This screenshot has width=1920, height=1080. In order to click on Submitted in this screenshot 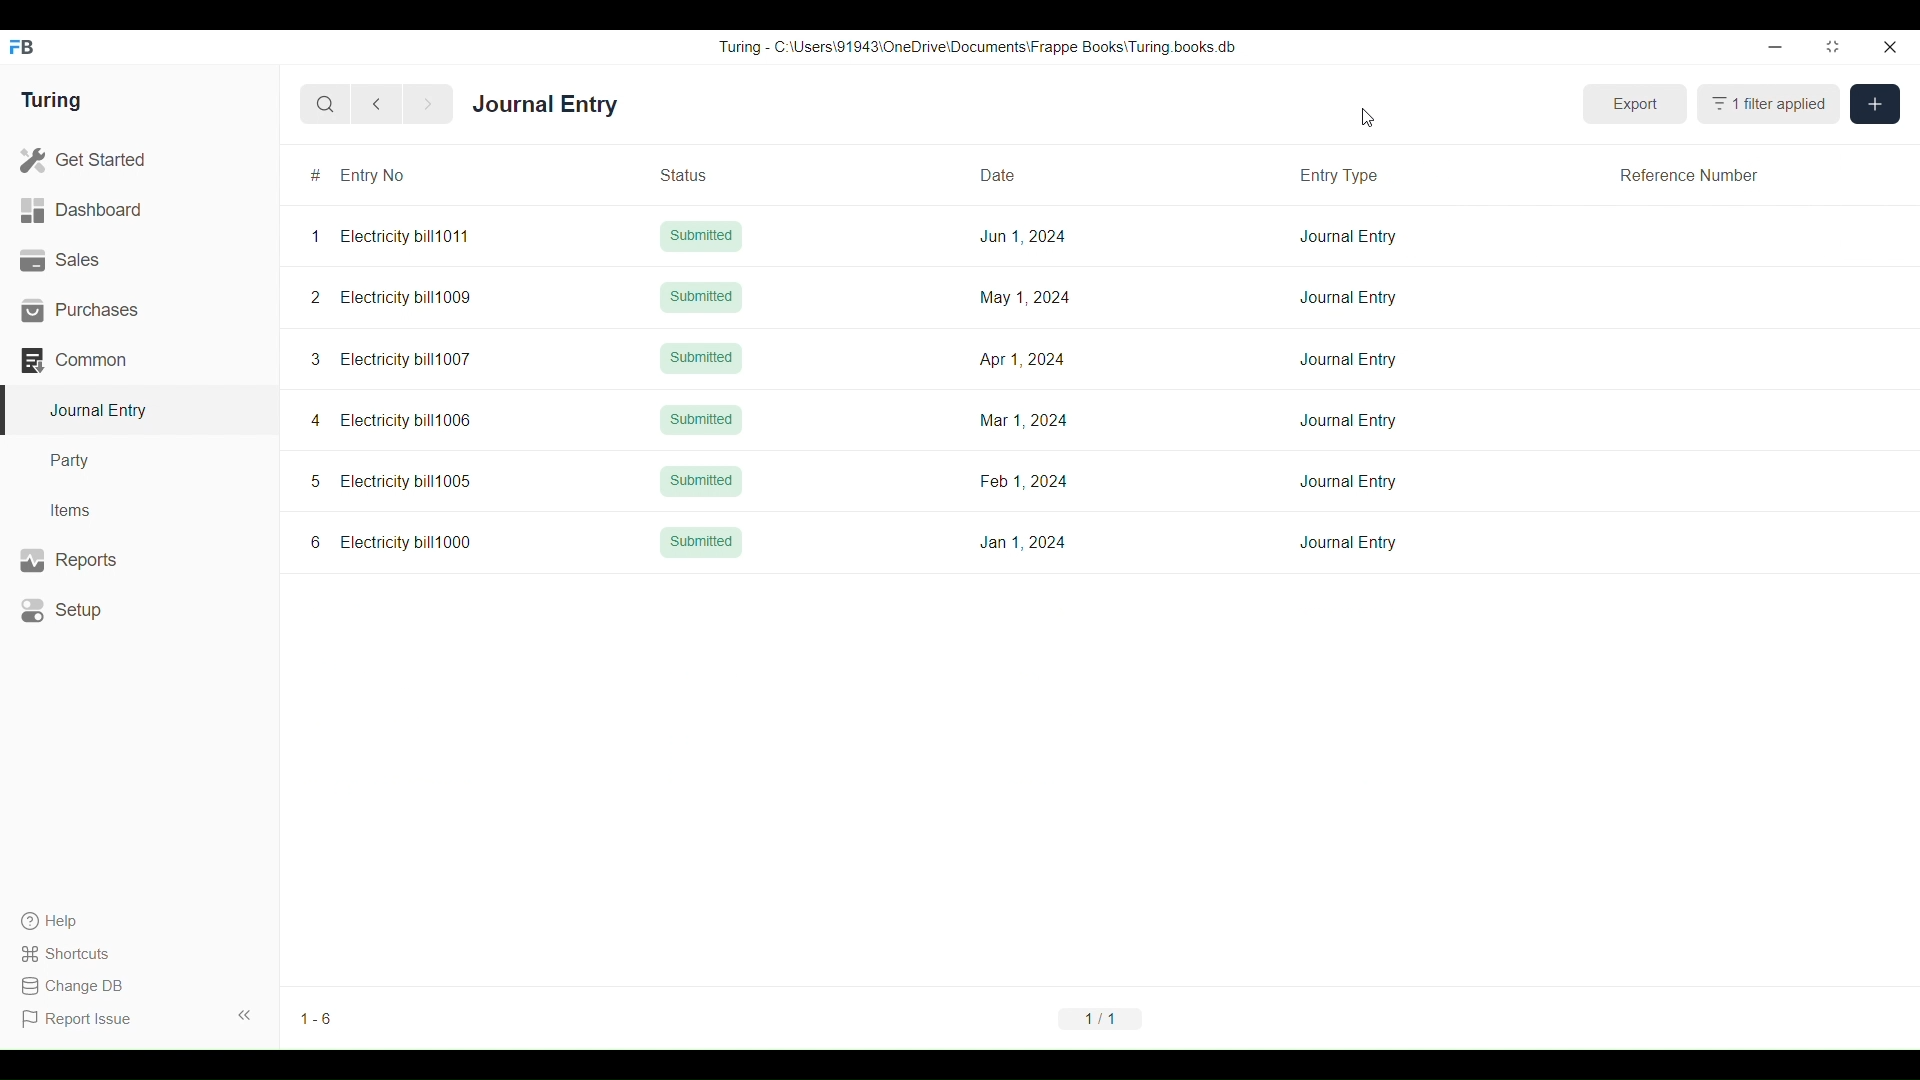, I will do `click(700, 420)`.